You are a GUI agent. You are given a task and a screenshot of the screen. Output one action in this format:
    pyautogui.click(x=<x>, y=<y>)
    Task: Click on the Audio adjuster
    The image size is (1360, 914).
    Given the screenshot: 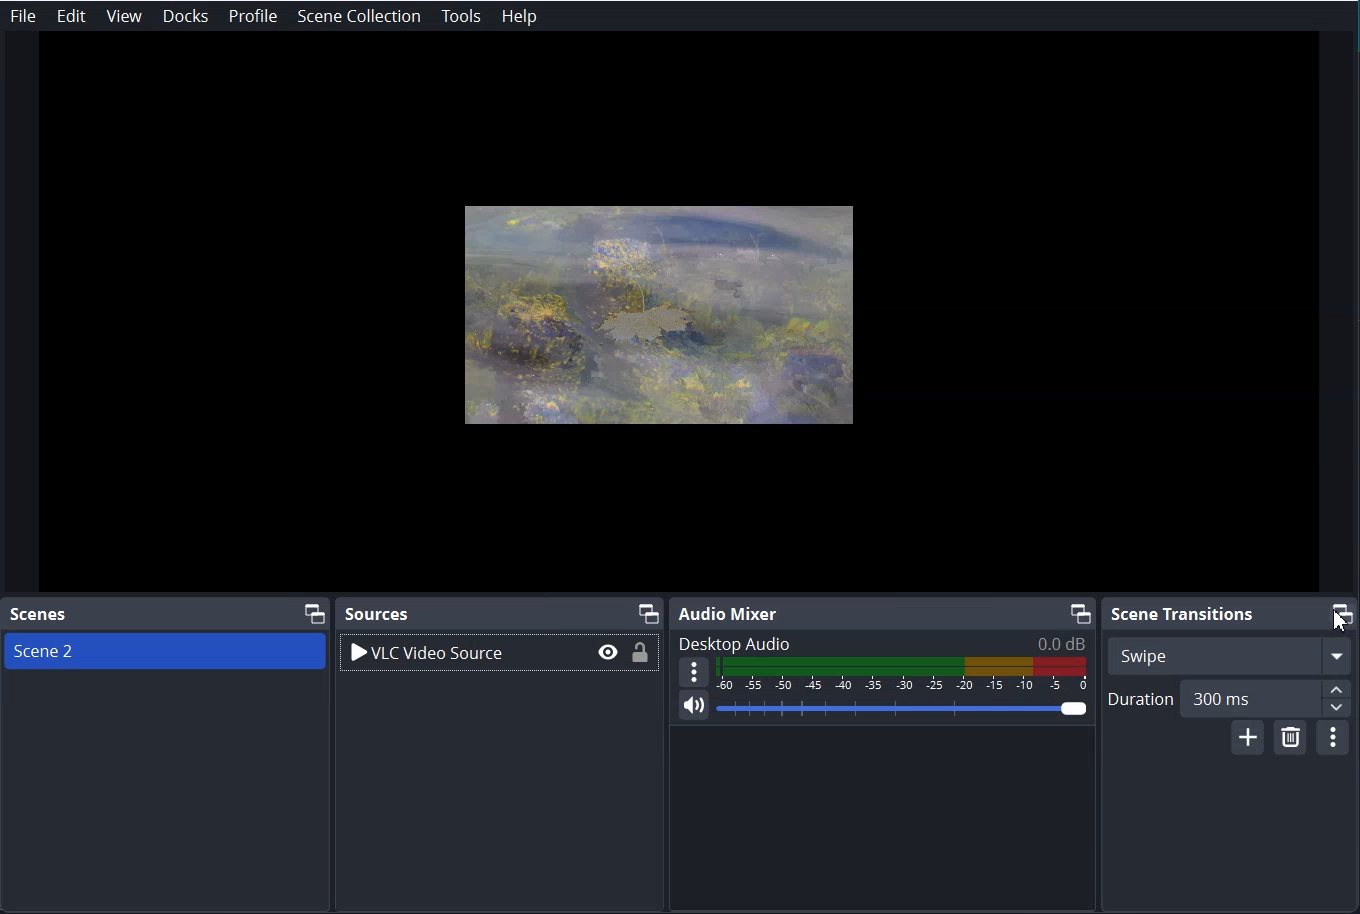 What is the action you would take?
    pyautogui.click(x=861, y=672)
    